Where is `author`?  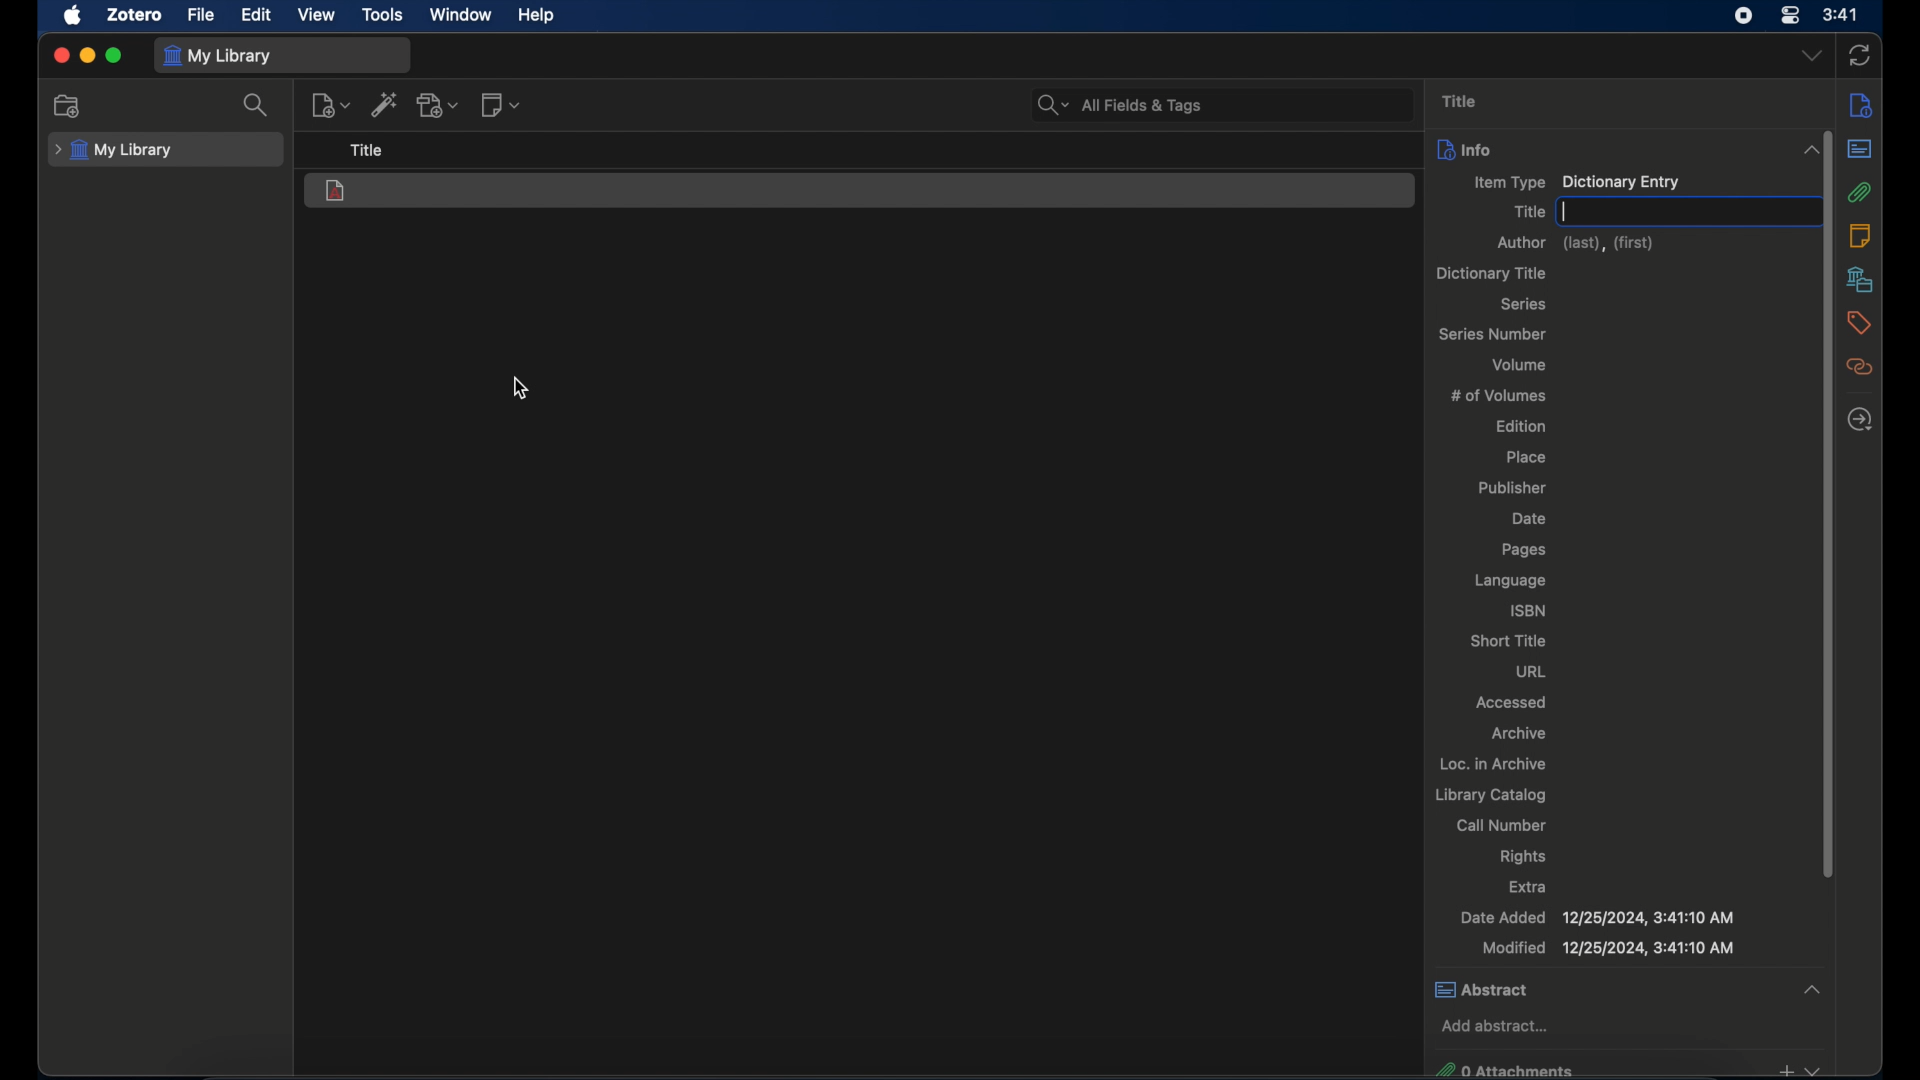
author is located at coordinates (1578, 244).